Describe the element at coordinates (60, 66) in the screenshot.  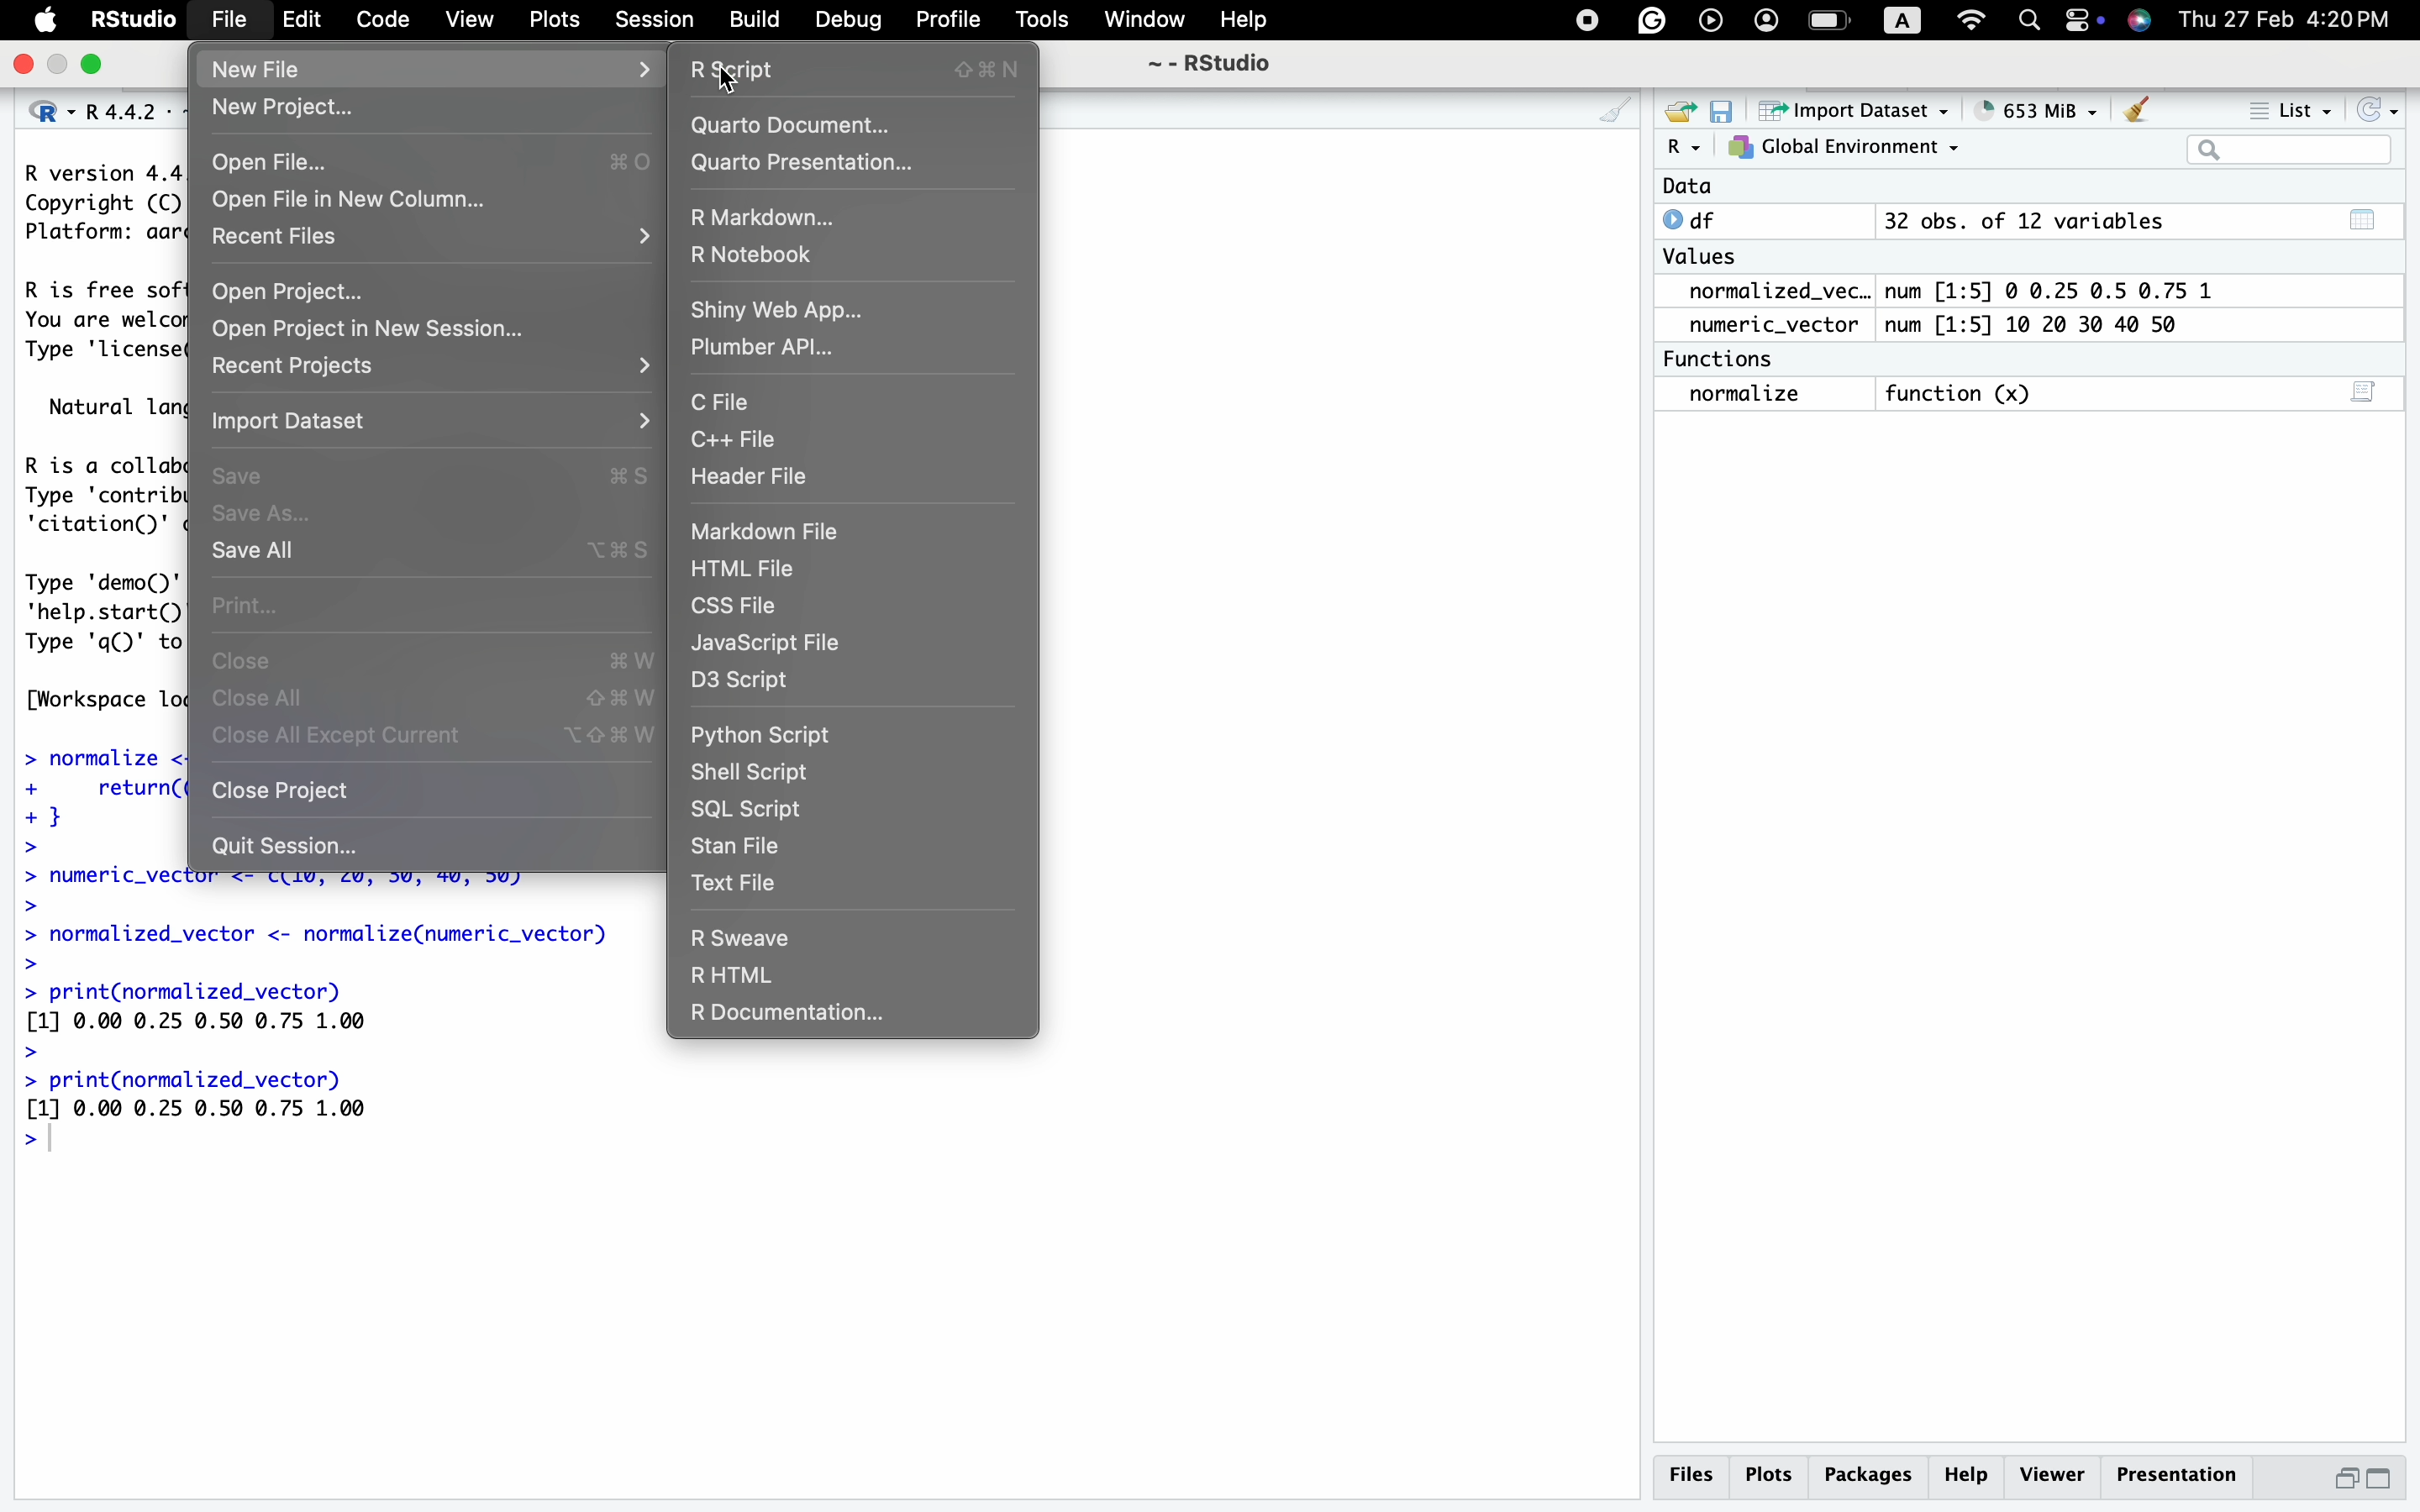
I see `Window controls` at that location.